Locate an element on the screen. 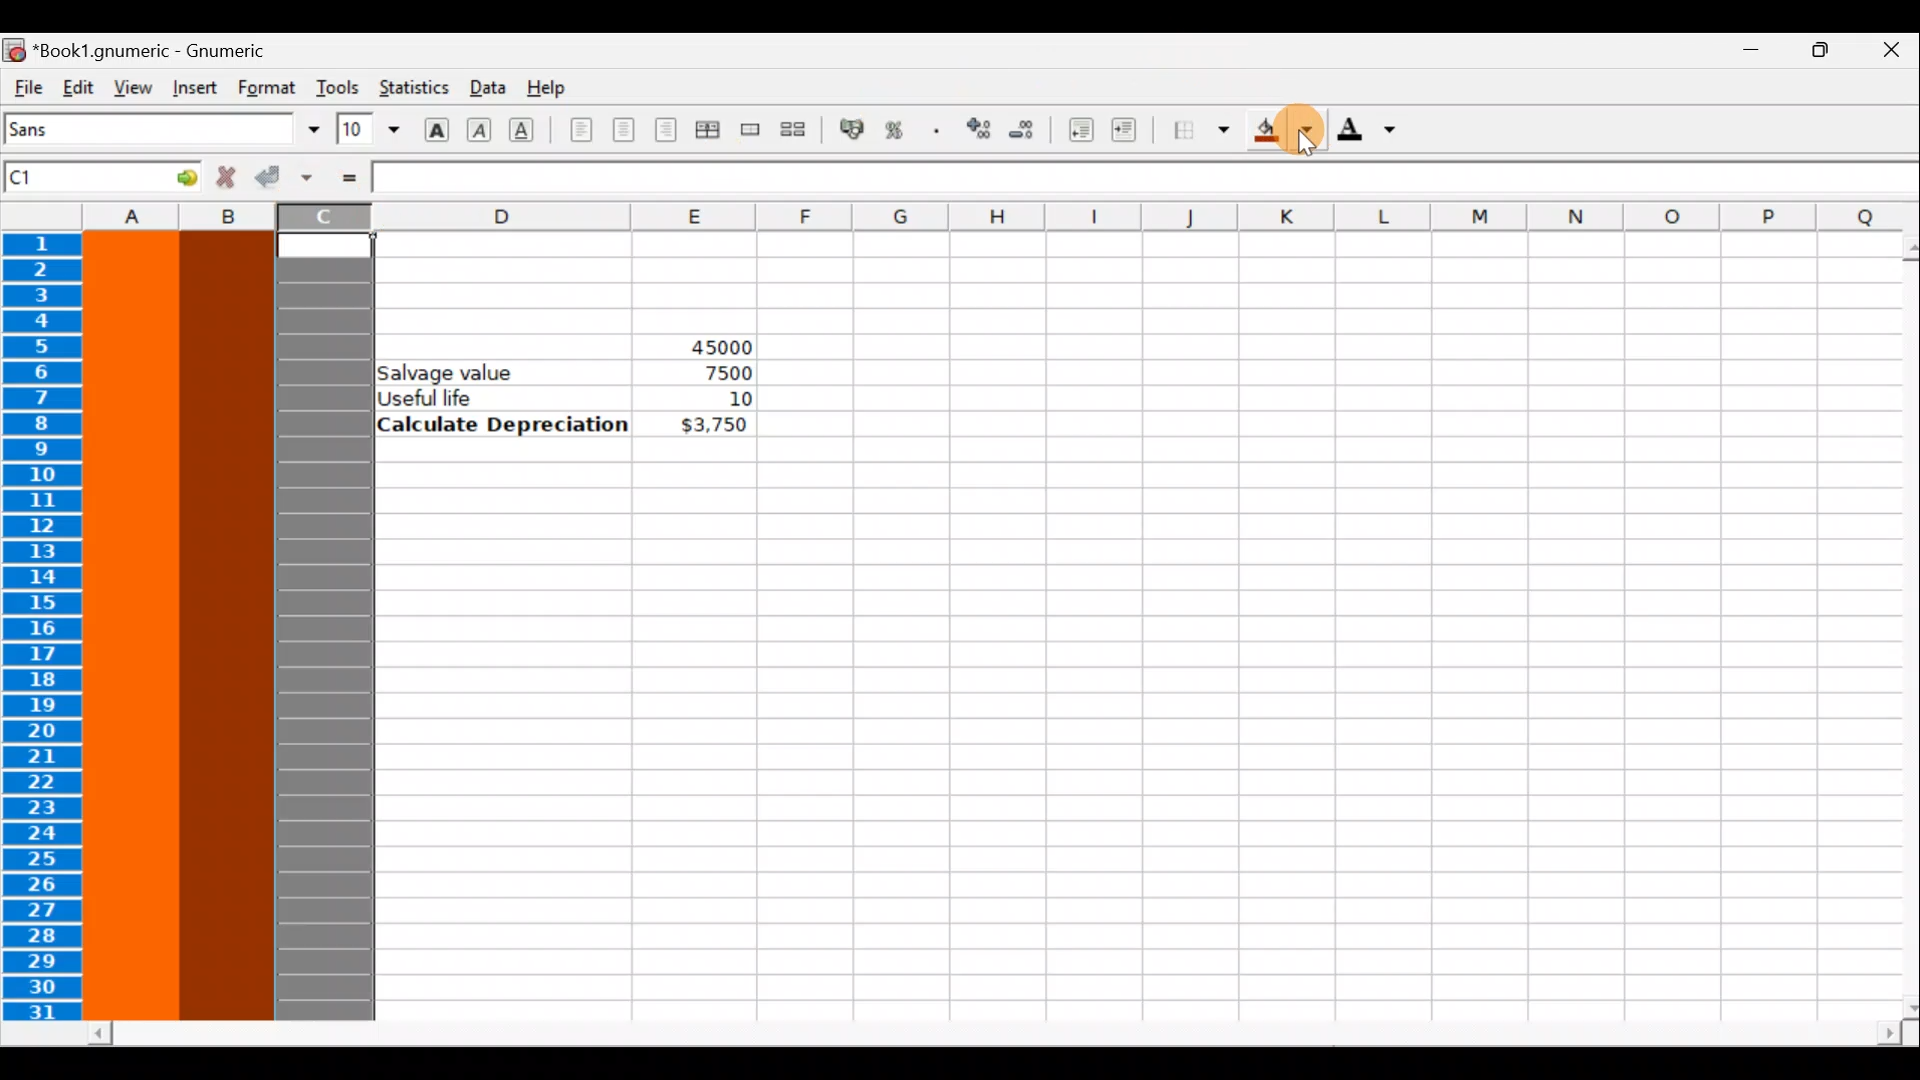 This screenshot has height=1080, width=1920. Gnumeric logo is located at coordinates (14, 49).